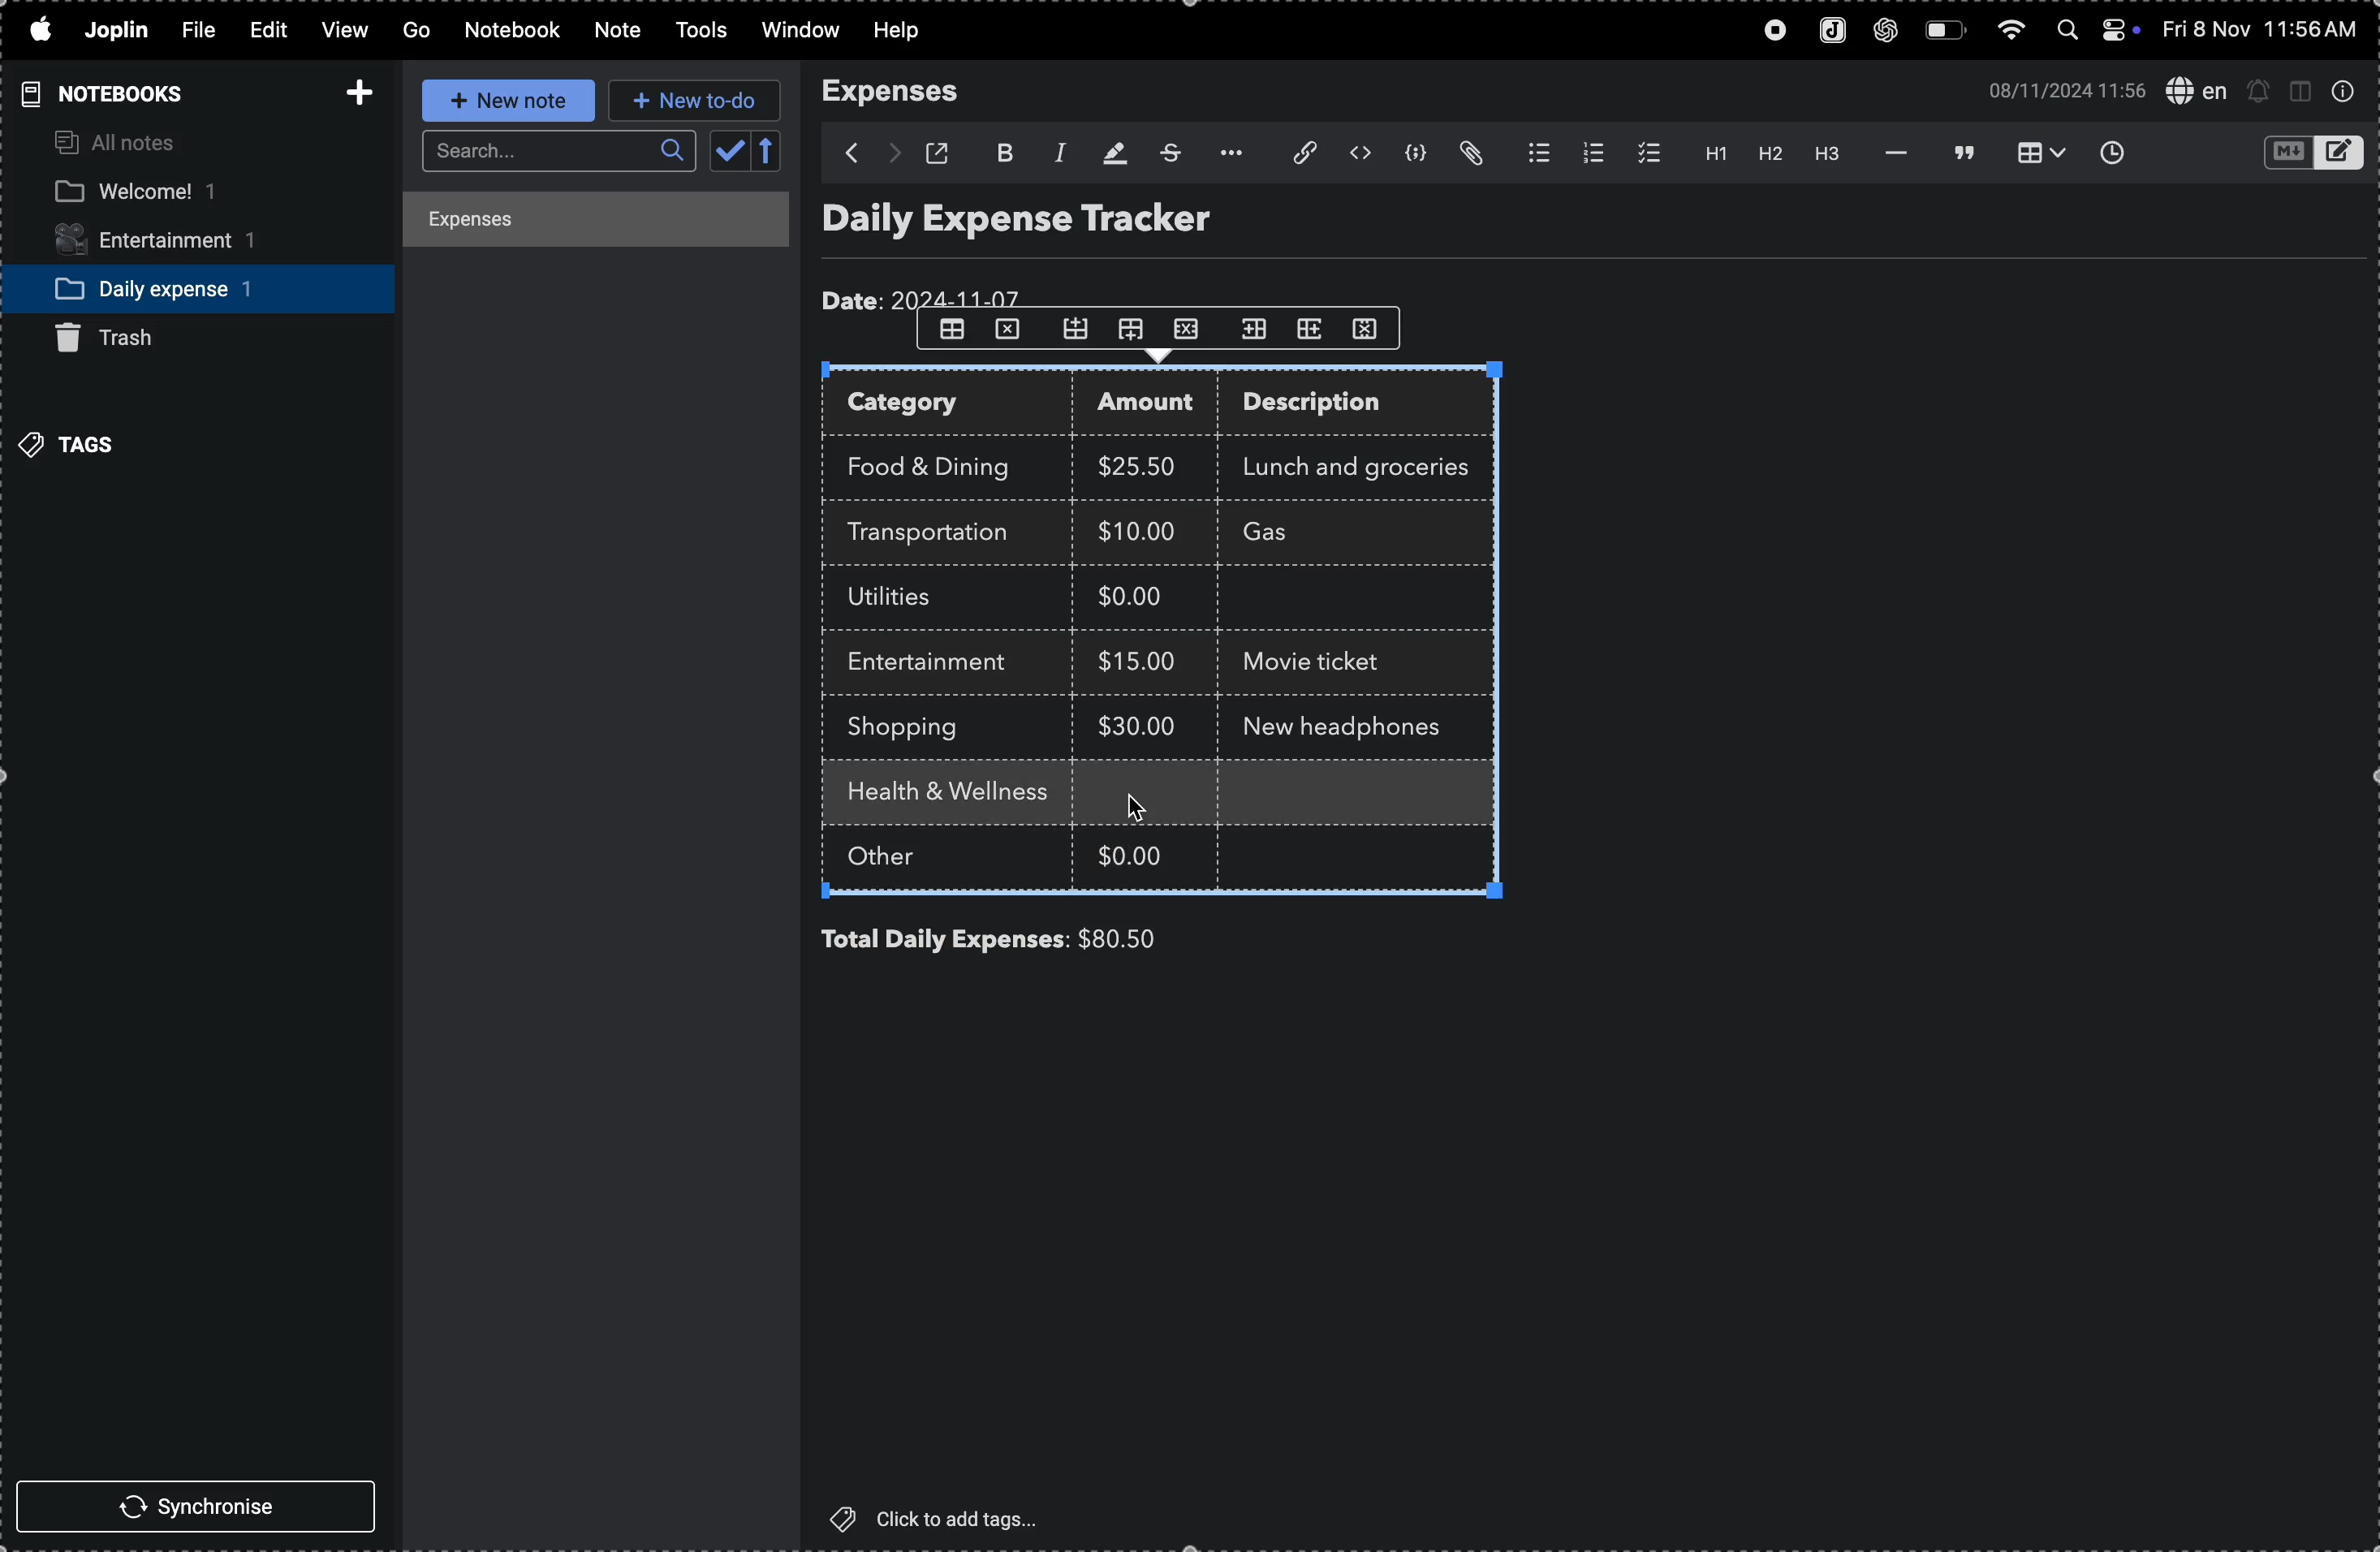 This screenshot has width=2380, height=1552. What do you see at coordinates (1137, 726) in the screenshot?
I see `$30.00` at bounding box center [1137, 726].